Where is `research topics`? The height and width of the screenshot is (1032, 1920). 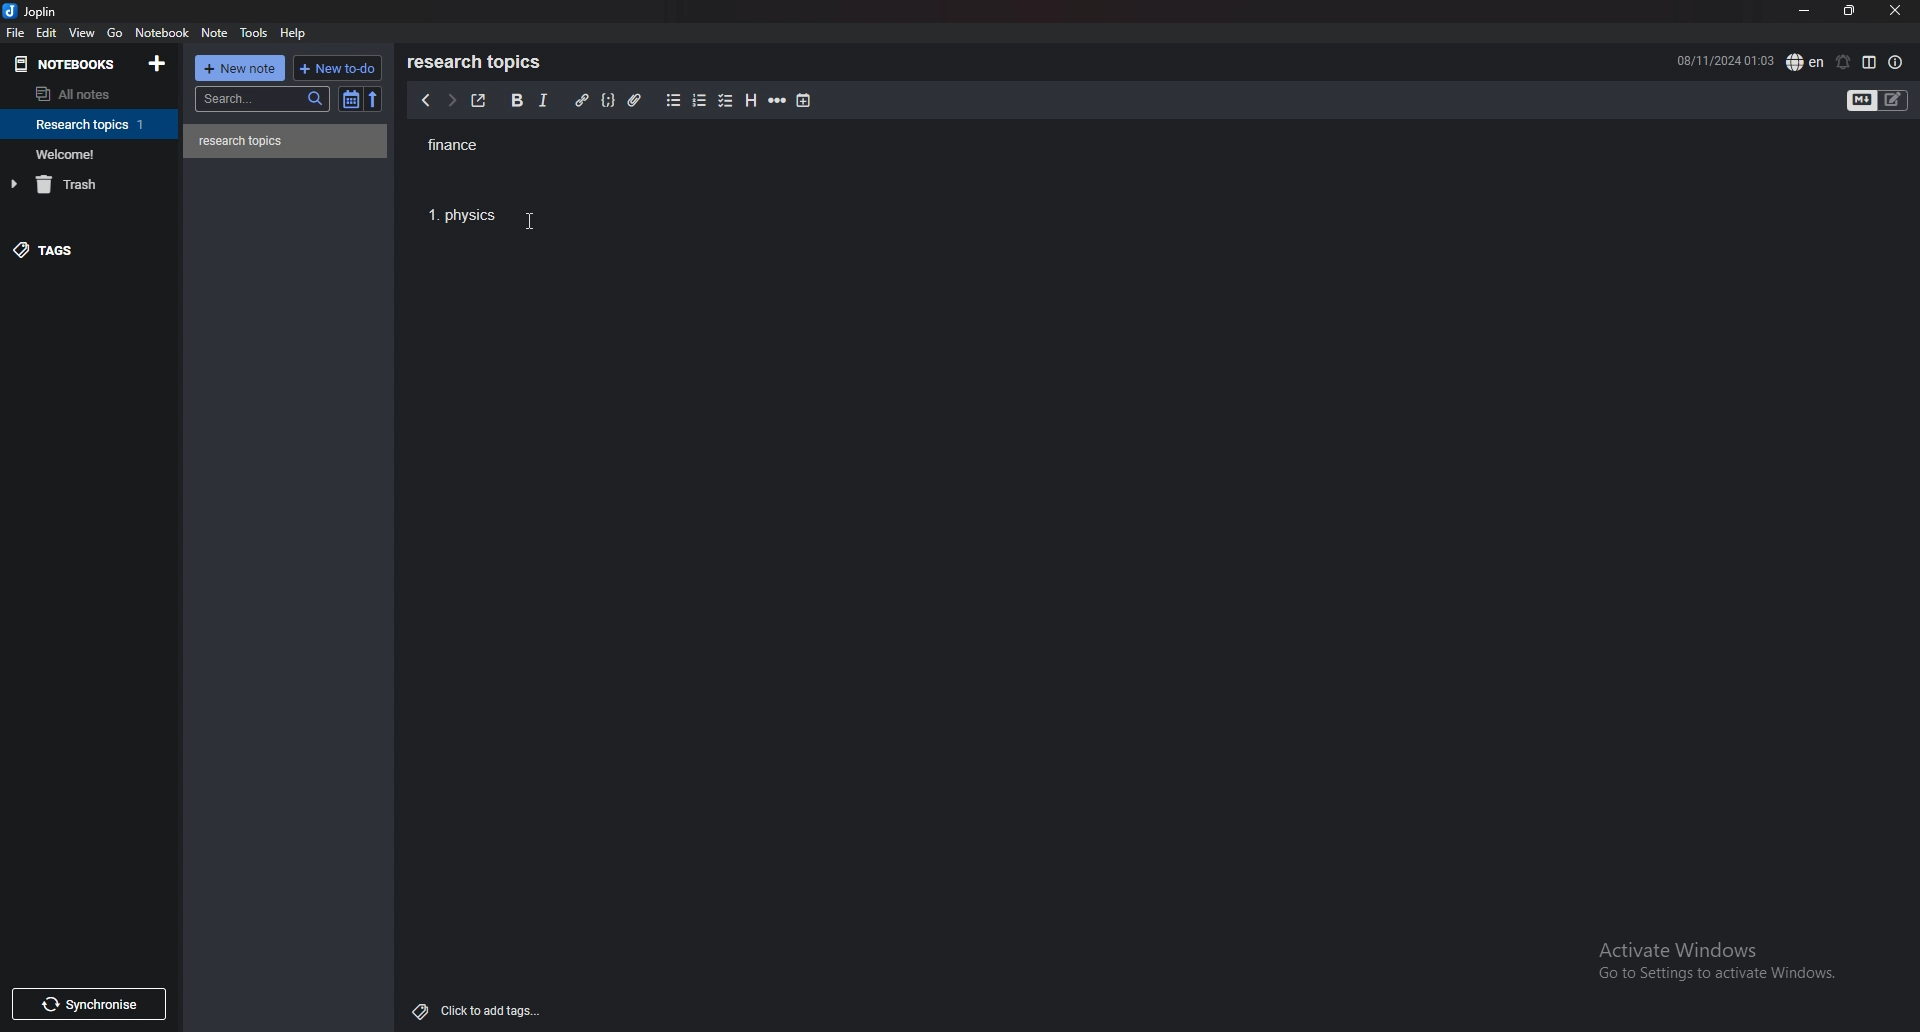 research topics is located at coordinates (478, 62).